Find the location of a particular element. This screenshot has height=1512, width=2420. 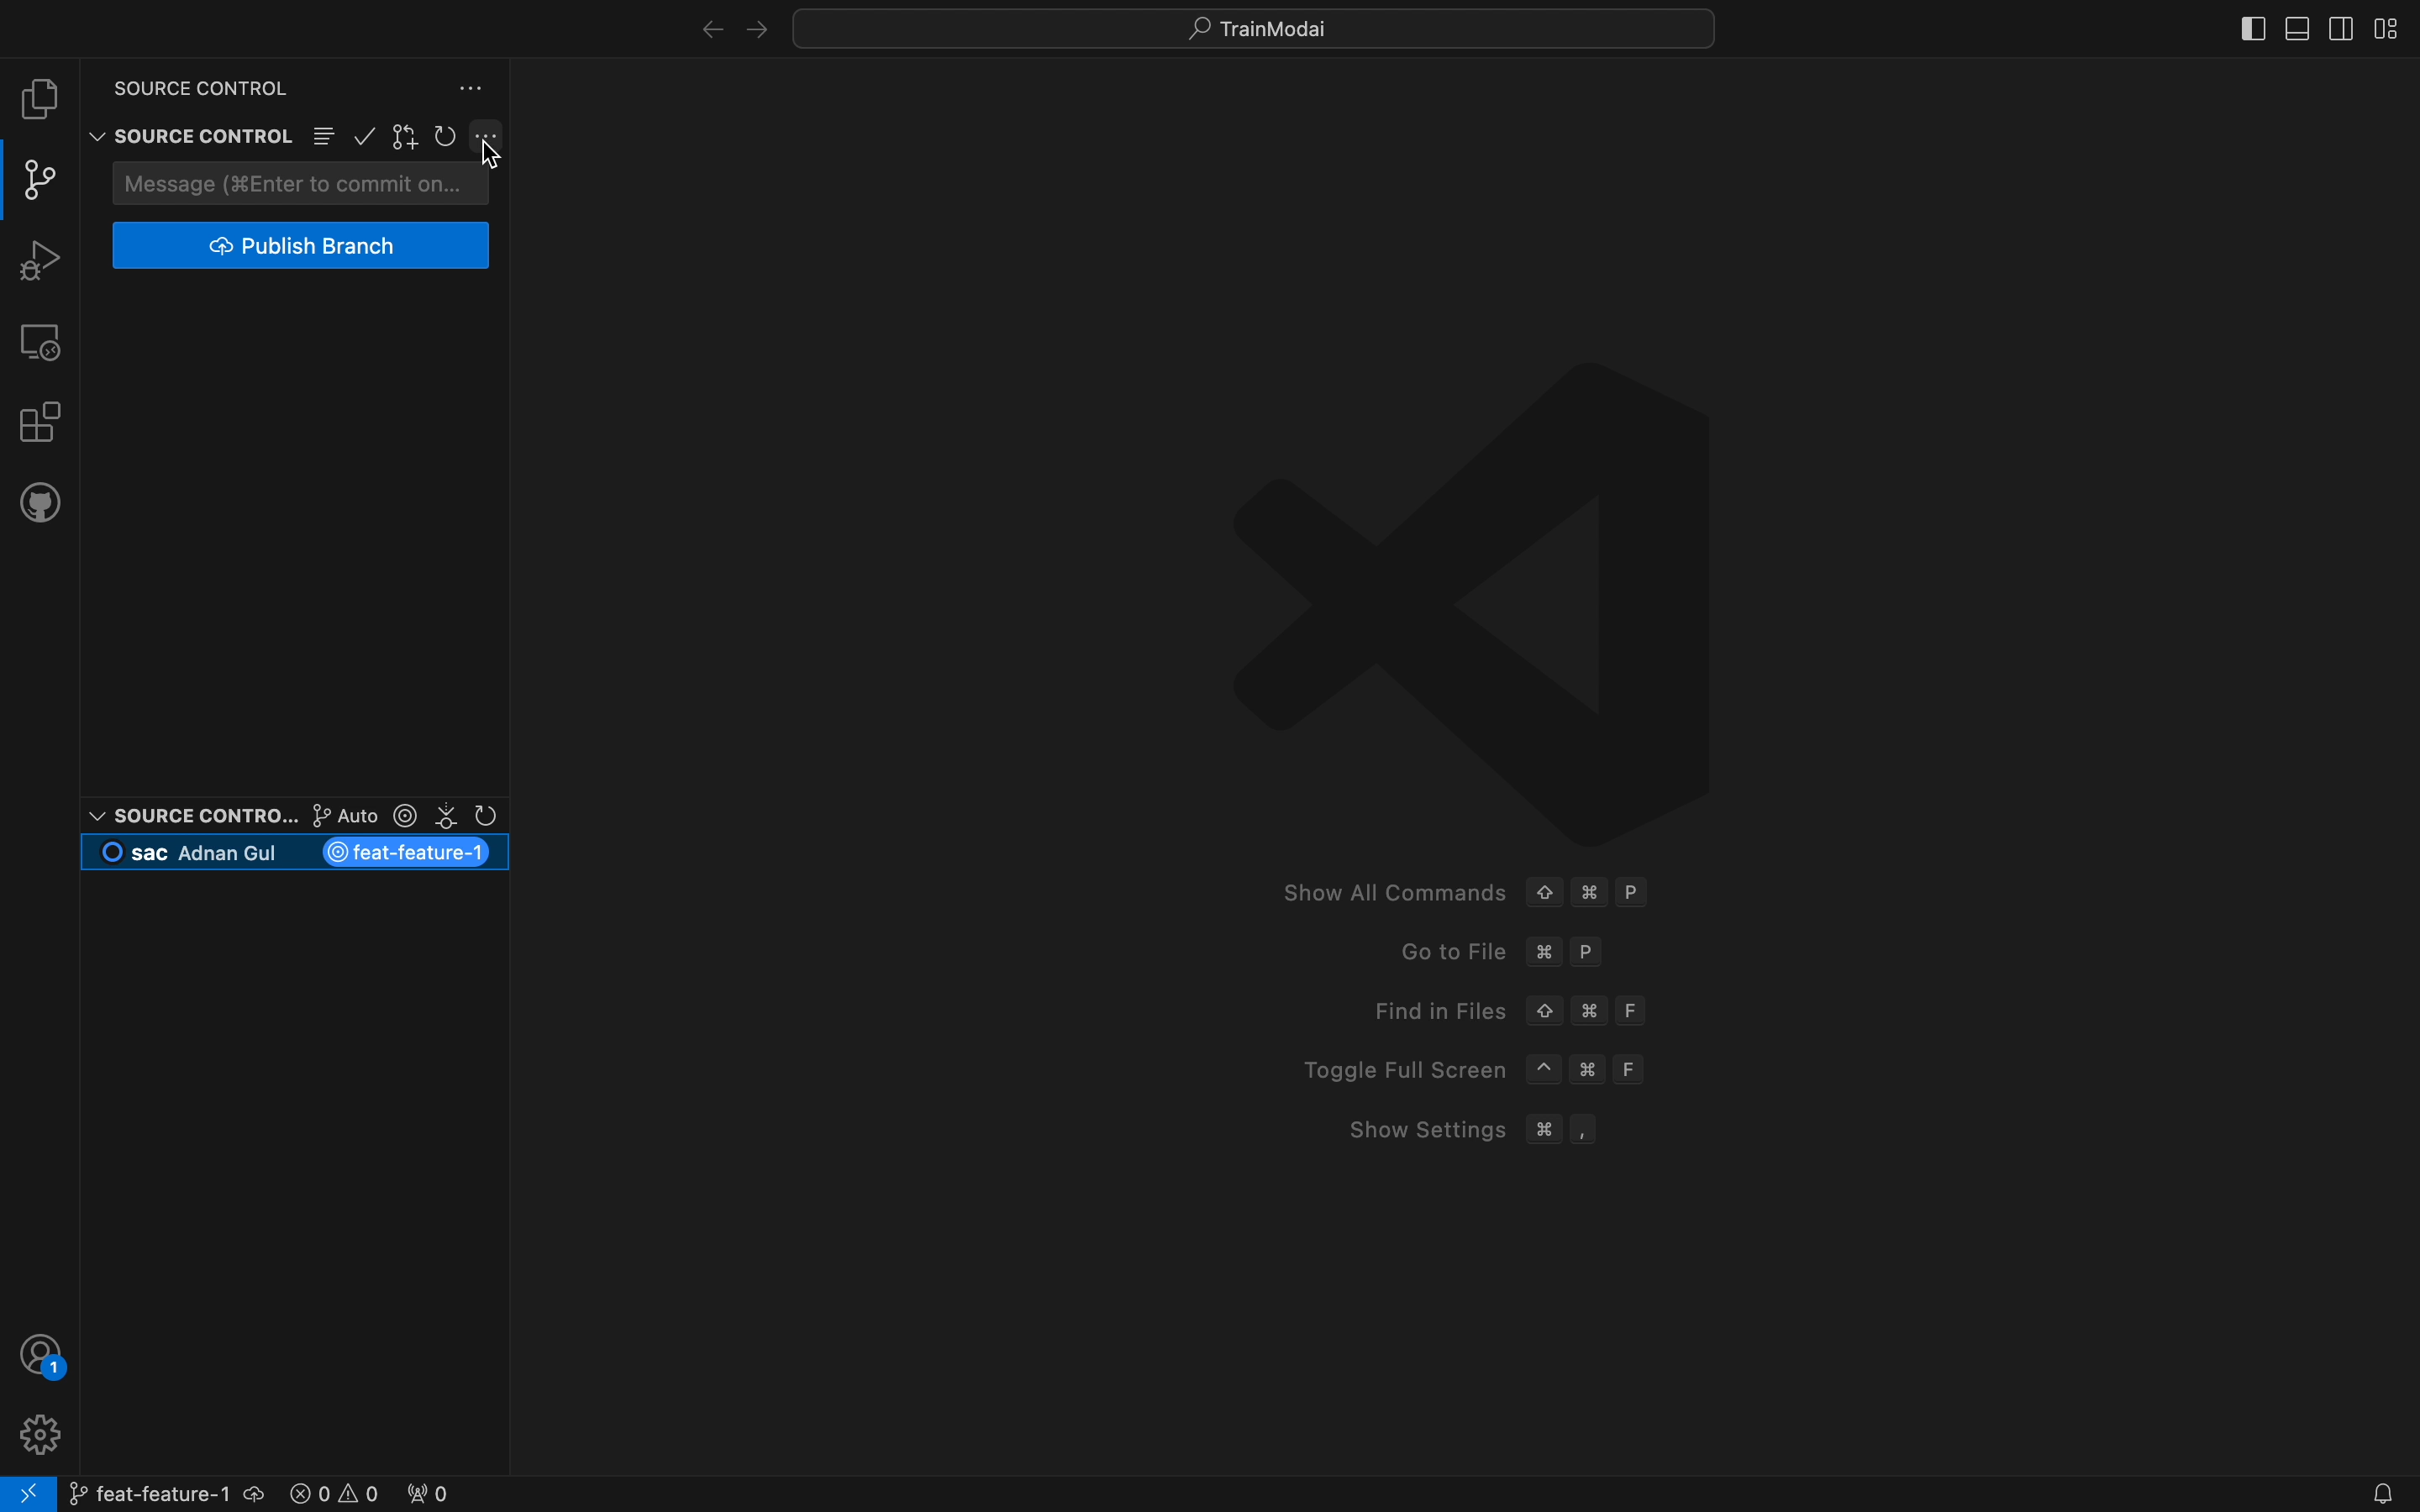

remote connect is located at coordinates (28, 1494).